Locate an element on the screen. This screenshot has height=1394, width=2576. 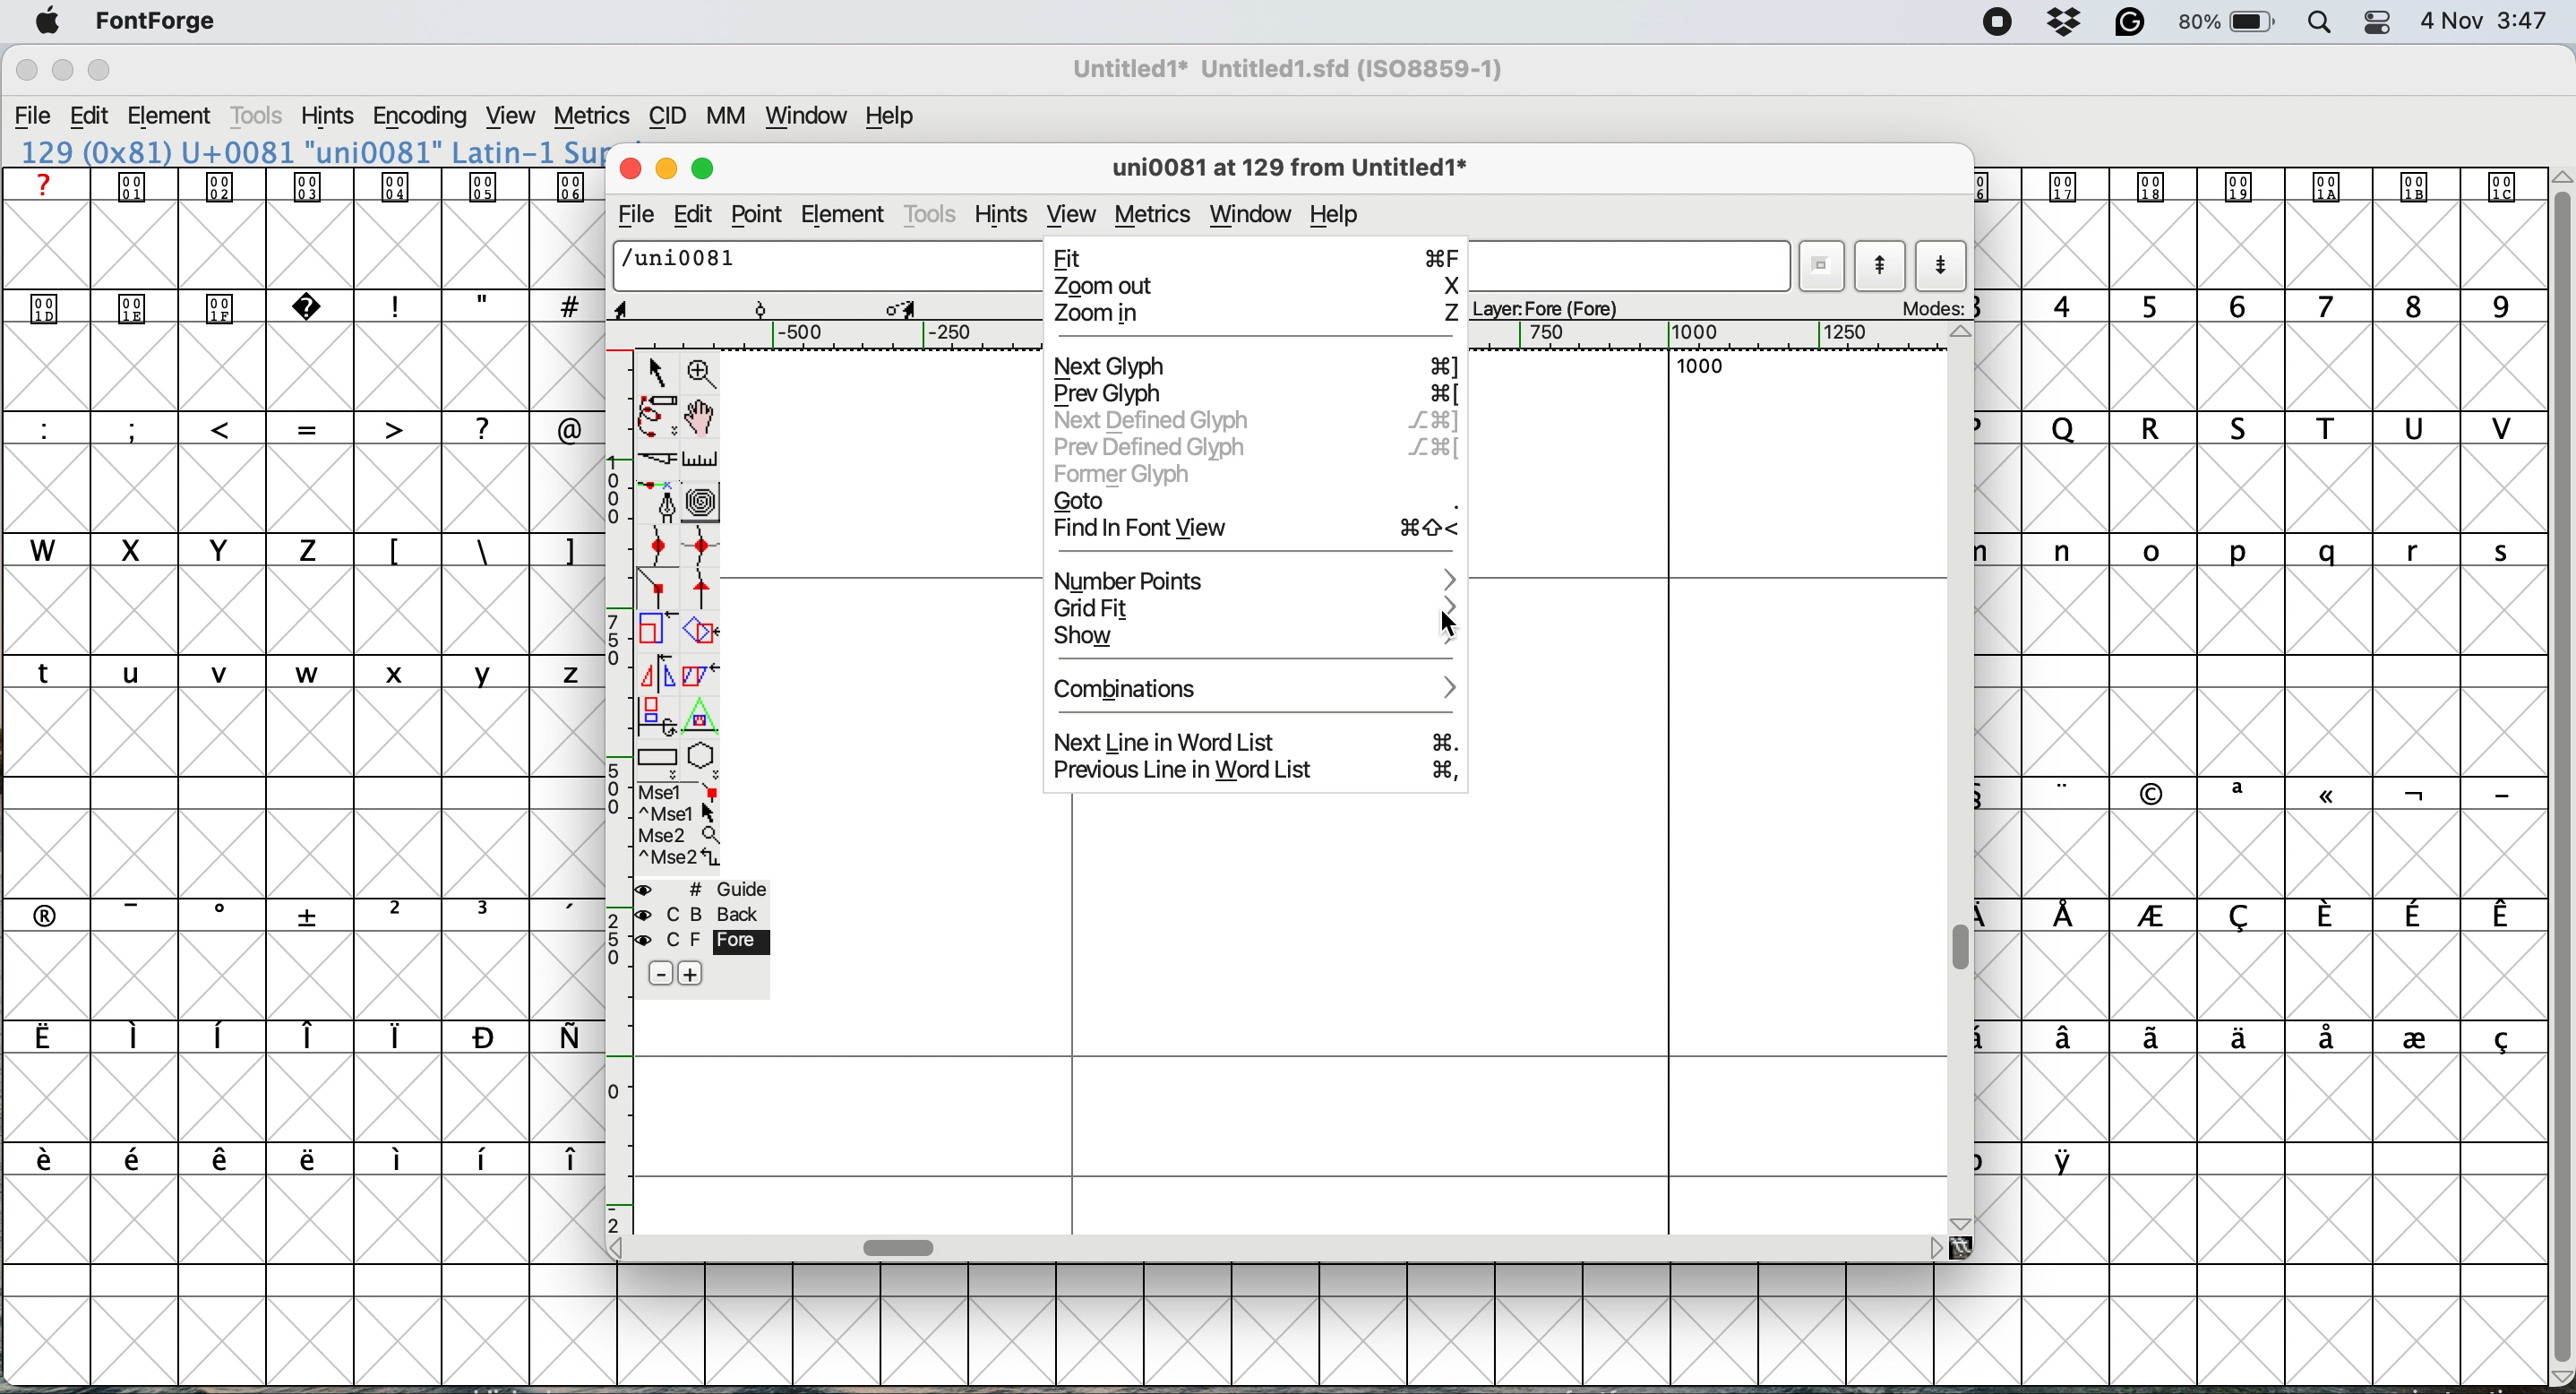
file is located at coordinates (638, 213).